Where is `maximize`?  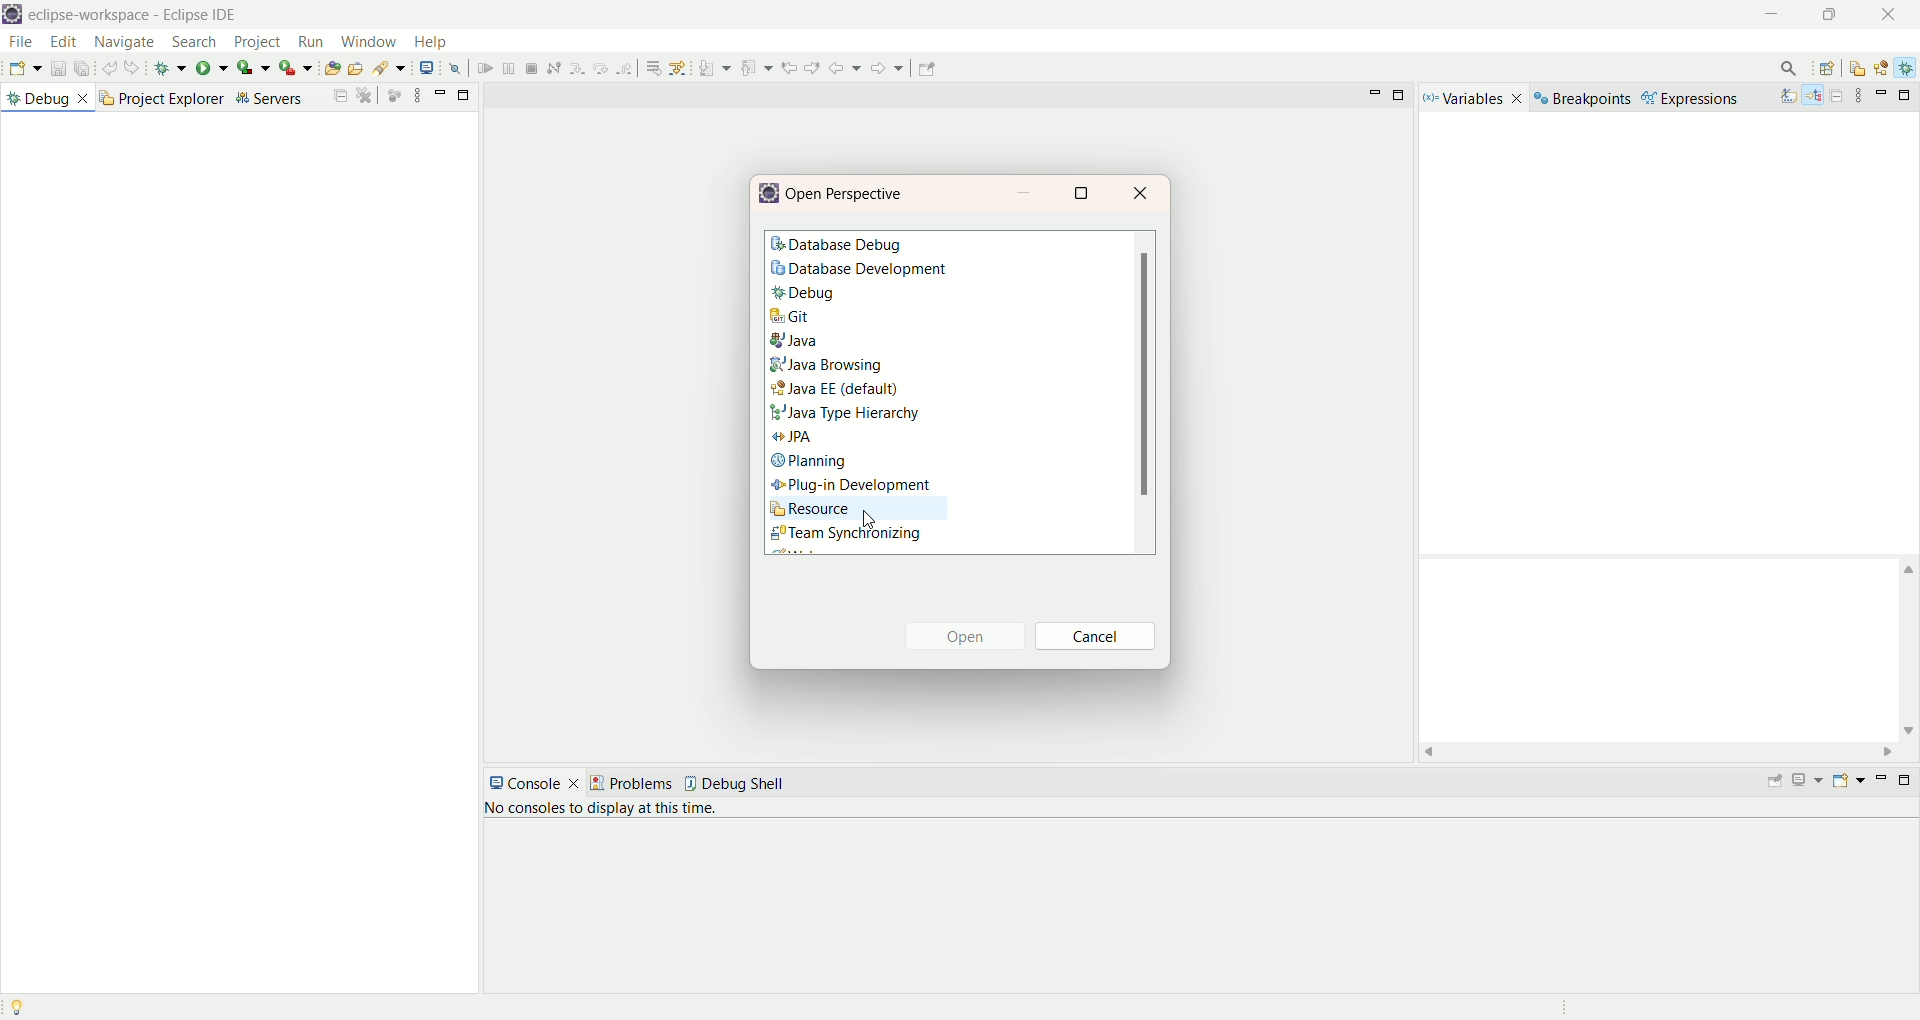 maximize is located at coordinates (463, 93).